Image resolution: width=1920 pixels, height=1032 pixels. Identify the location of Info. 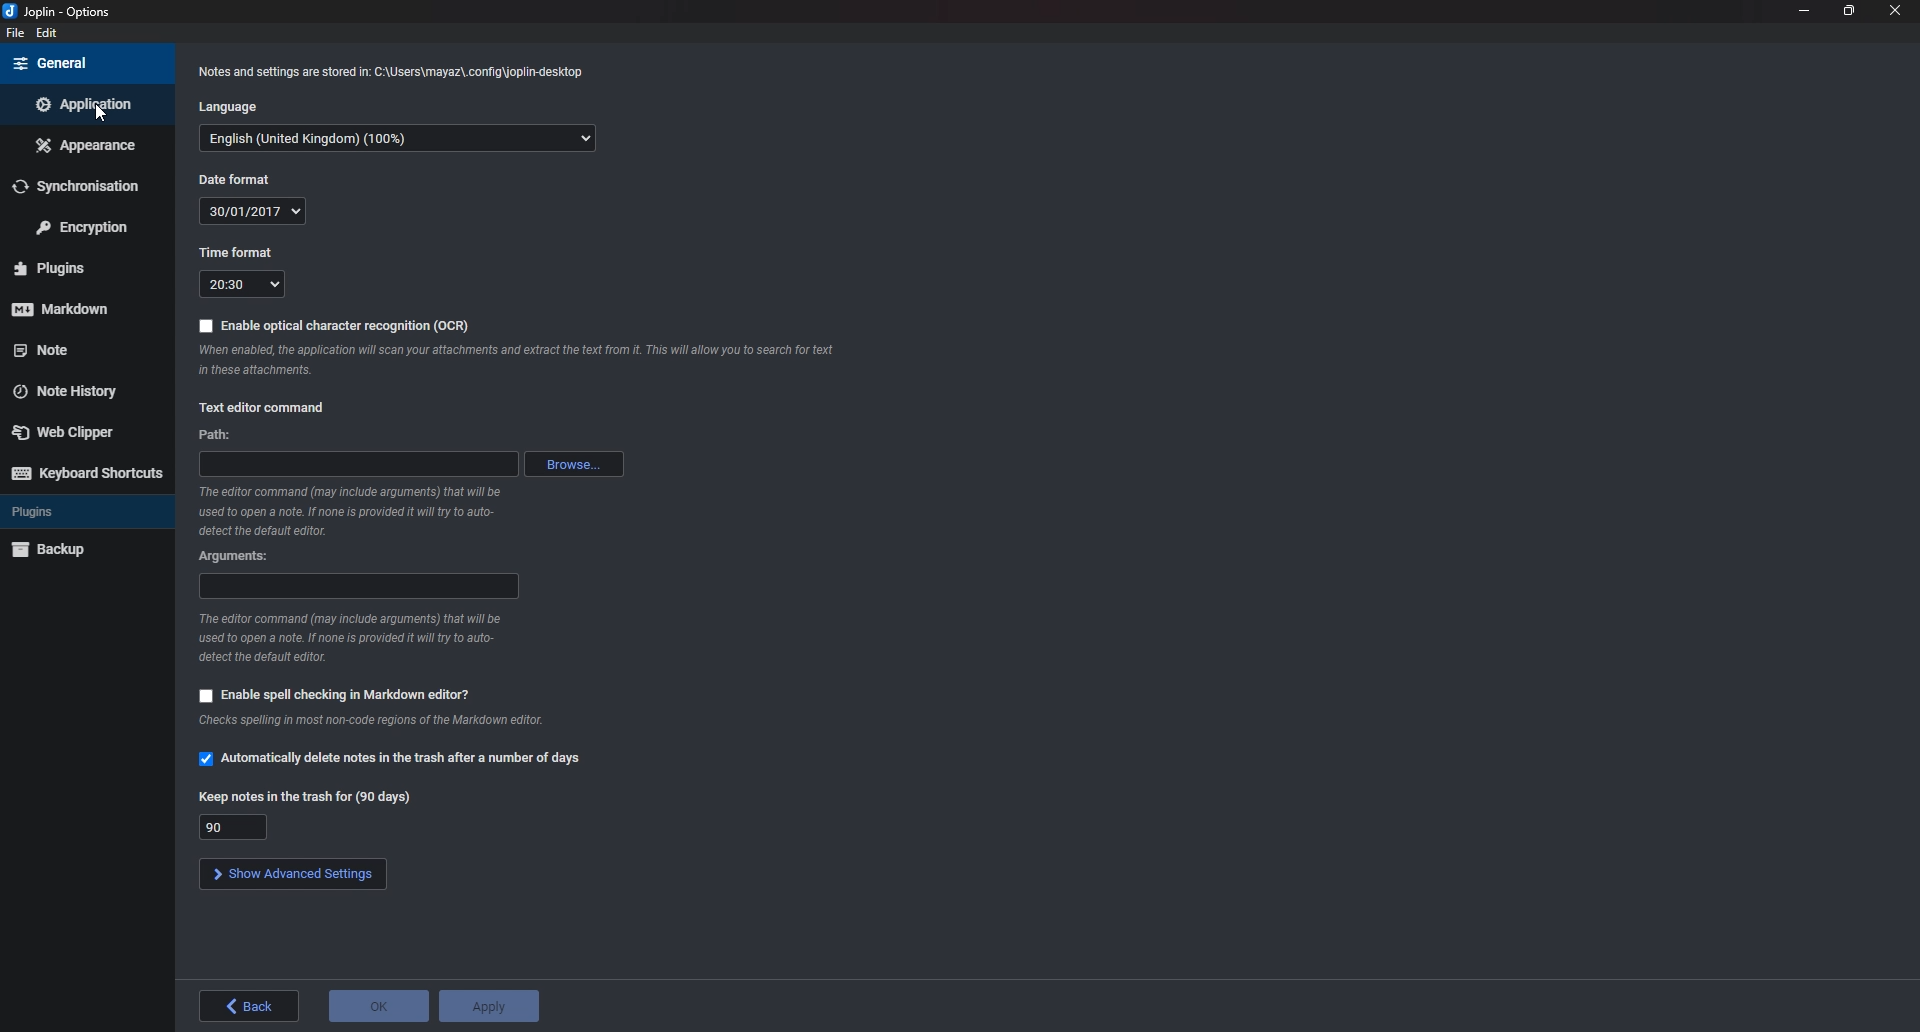
(517, 360).